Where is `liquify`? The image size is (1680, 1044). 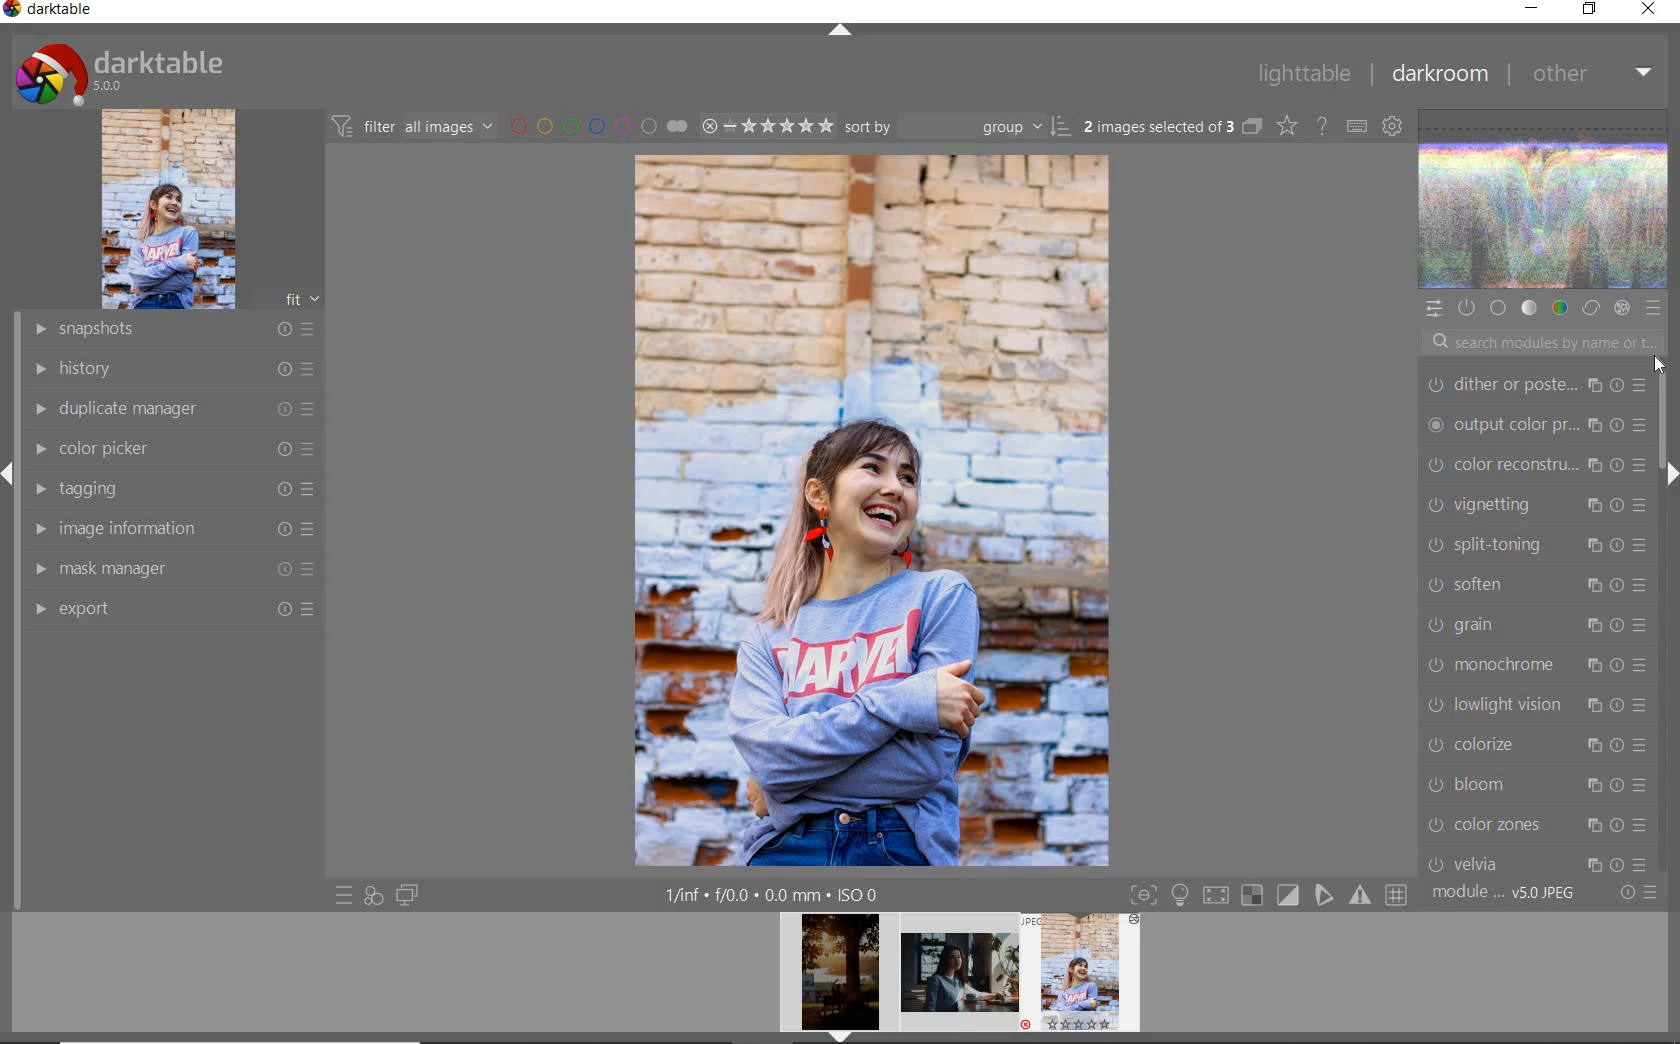
liquify is located at coordinates (1535, 581).